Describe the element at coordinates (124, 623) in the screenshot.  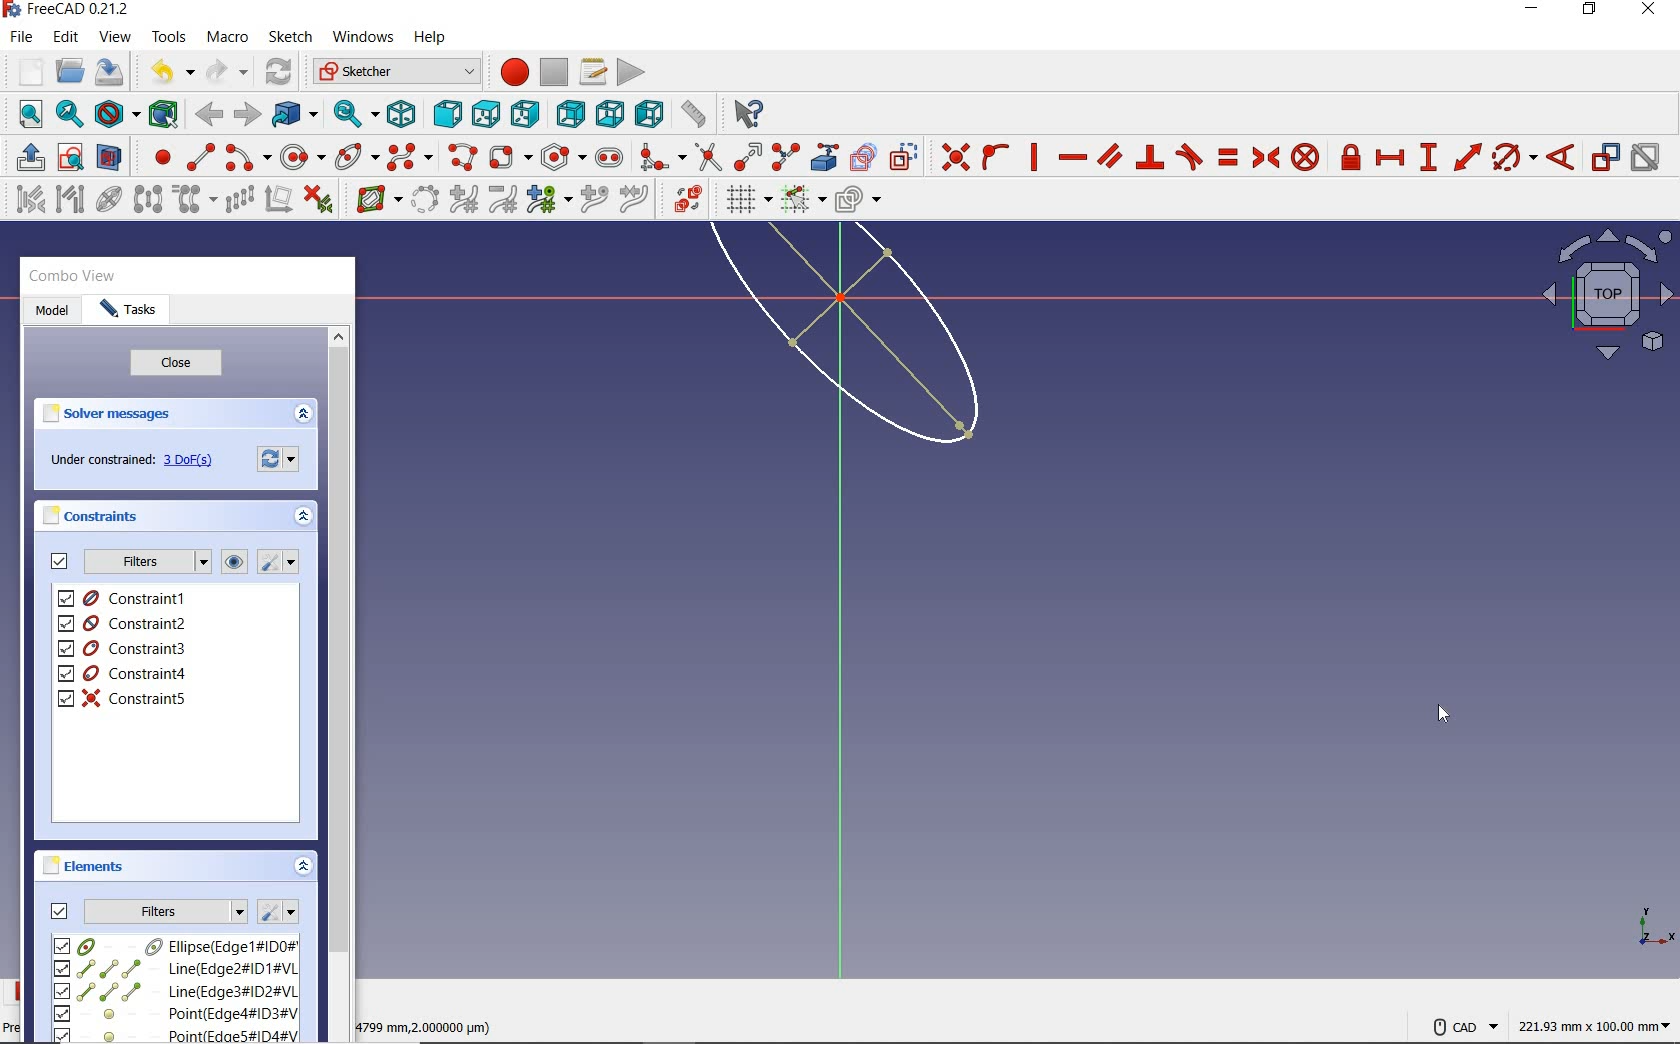
I see `constraint2` at that location.